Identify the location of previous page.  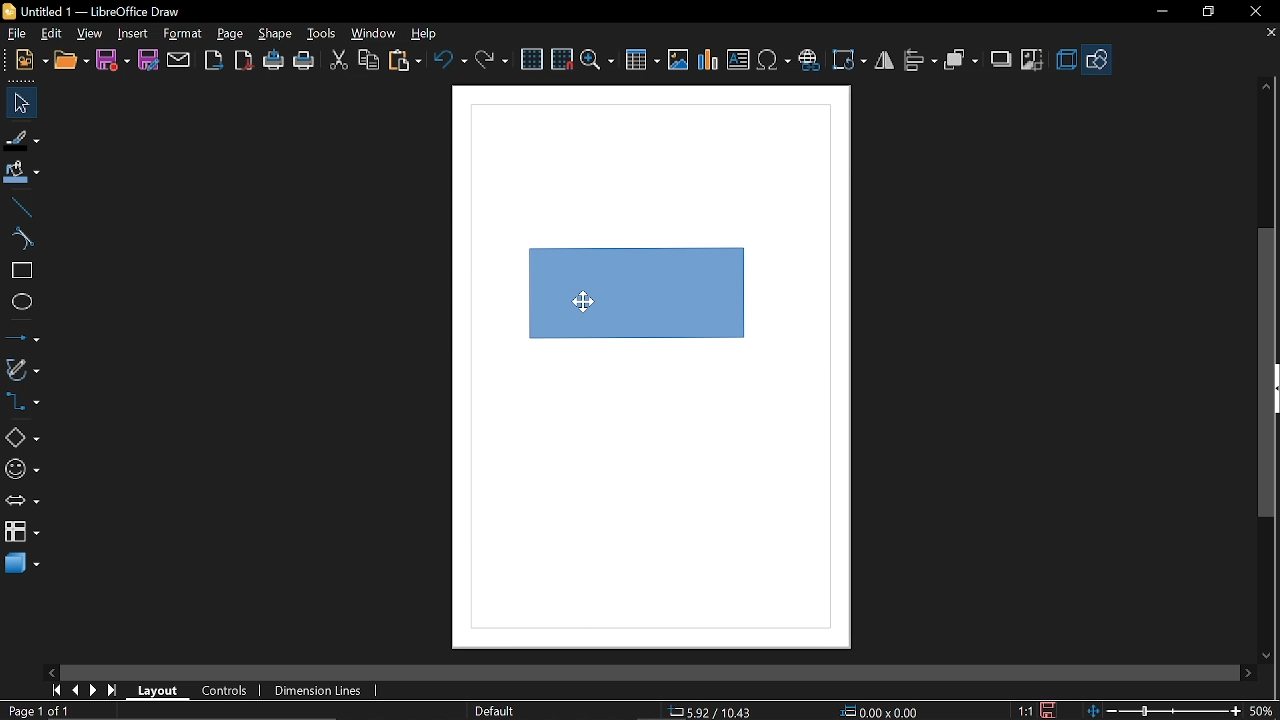
(75, 690).